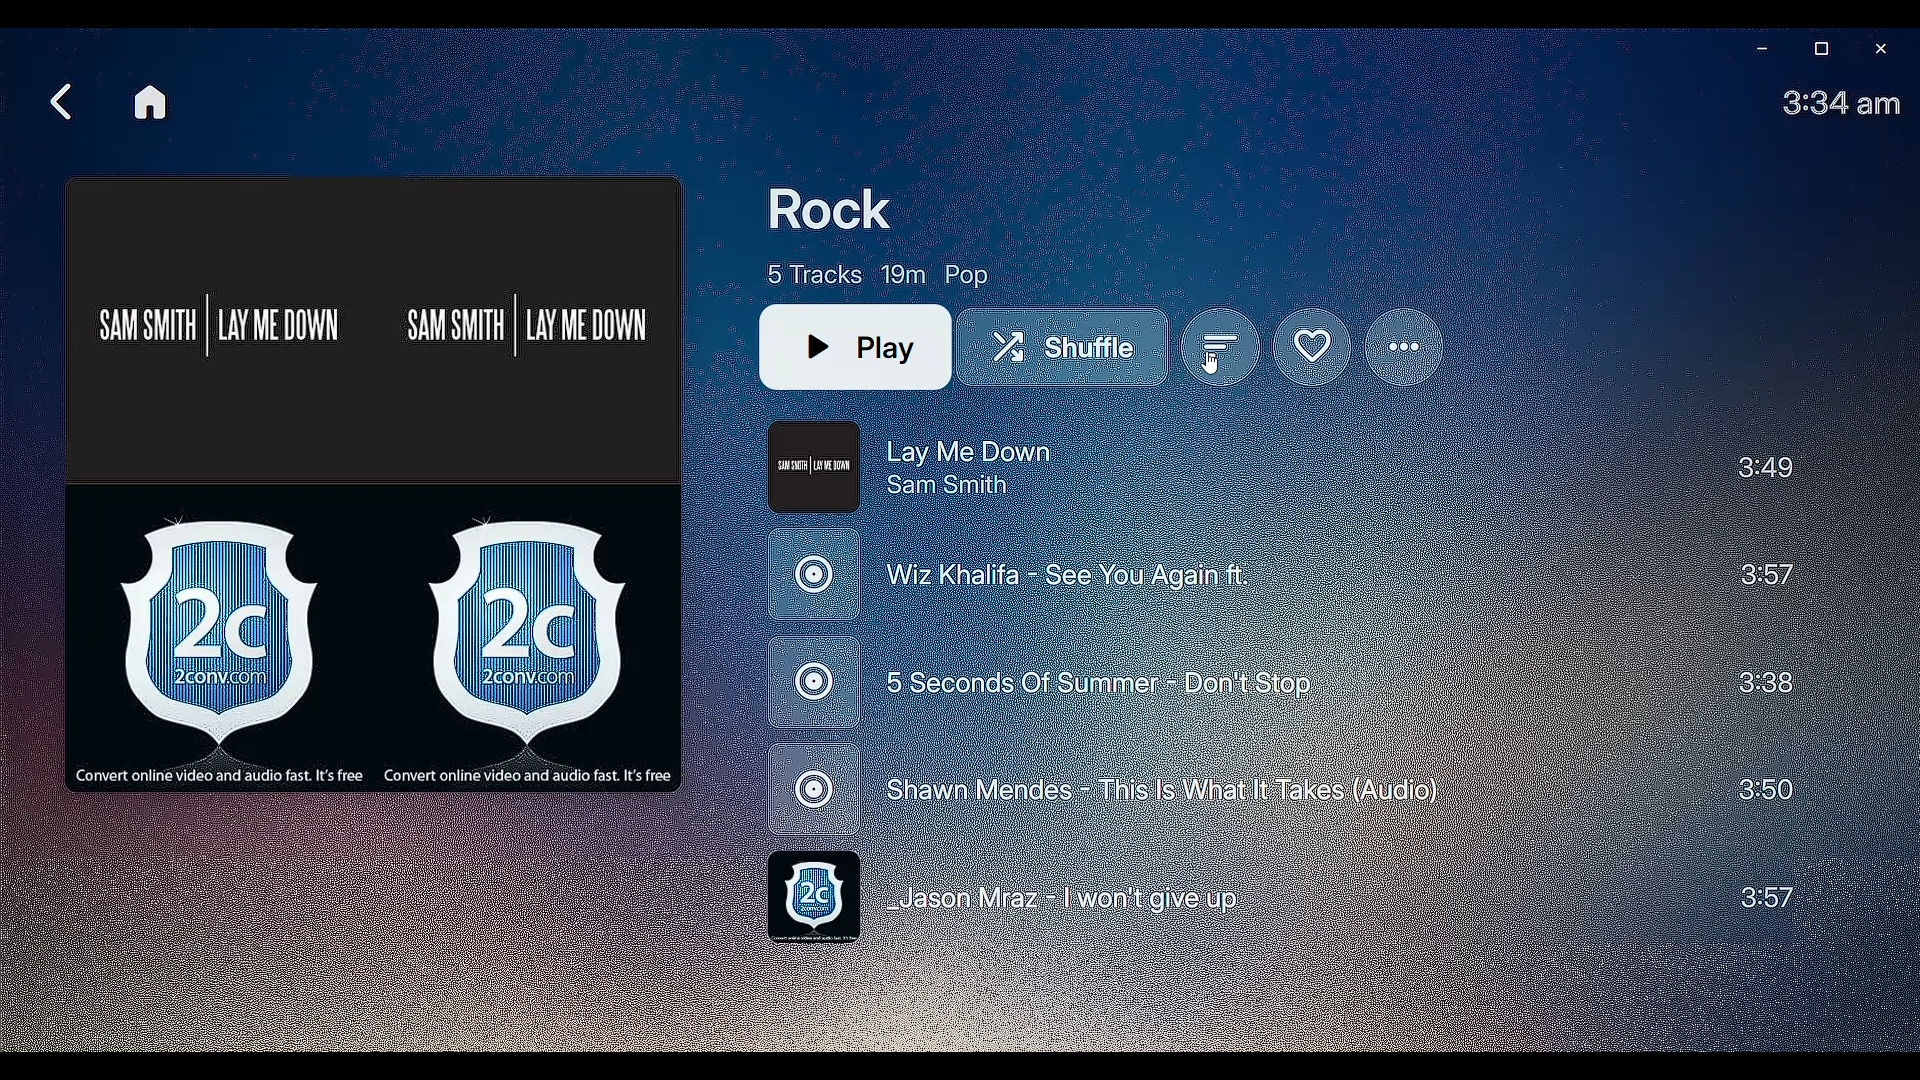 The height and width of the screenshot is (1080, 1920). I want to click on 5 Seconds of Summer- Don't stop, so click(1271, 687).